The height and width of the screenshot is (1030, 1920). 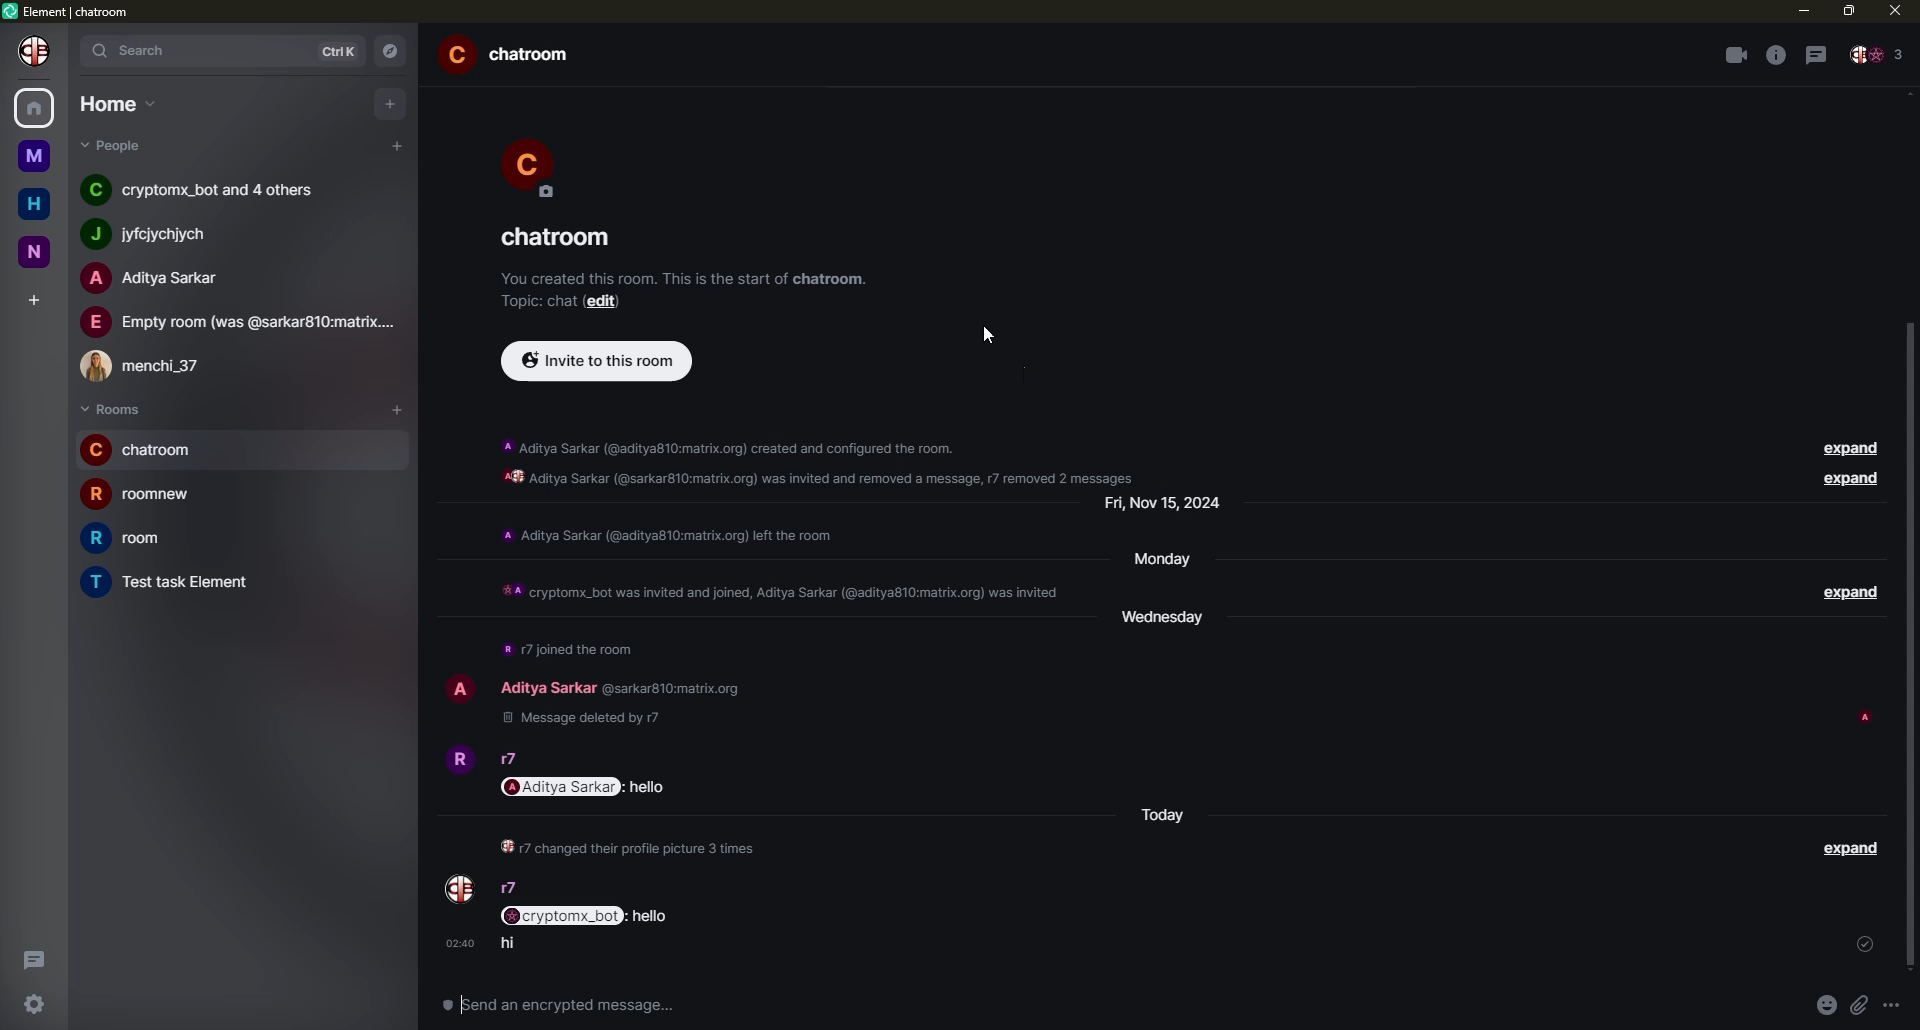 What do you see at coordinates (1801, 12) in the screenshot?
I see `min` at bounding box center [1801, 12].